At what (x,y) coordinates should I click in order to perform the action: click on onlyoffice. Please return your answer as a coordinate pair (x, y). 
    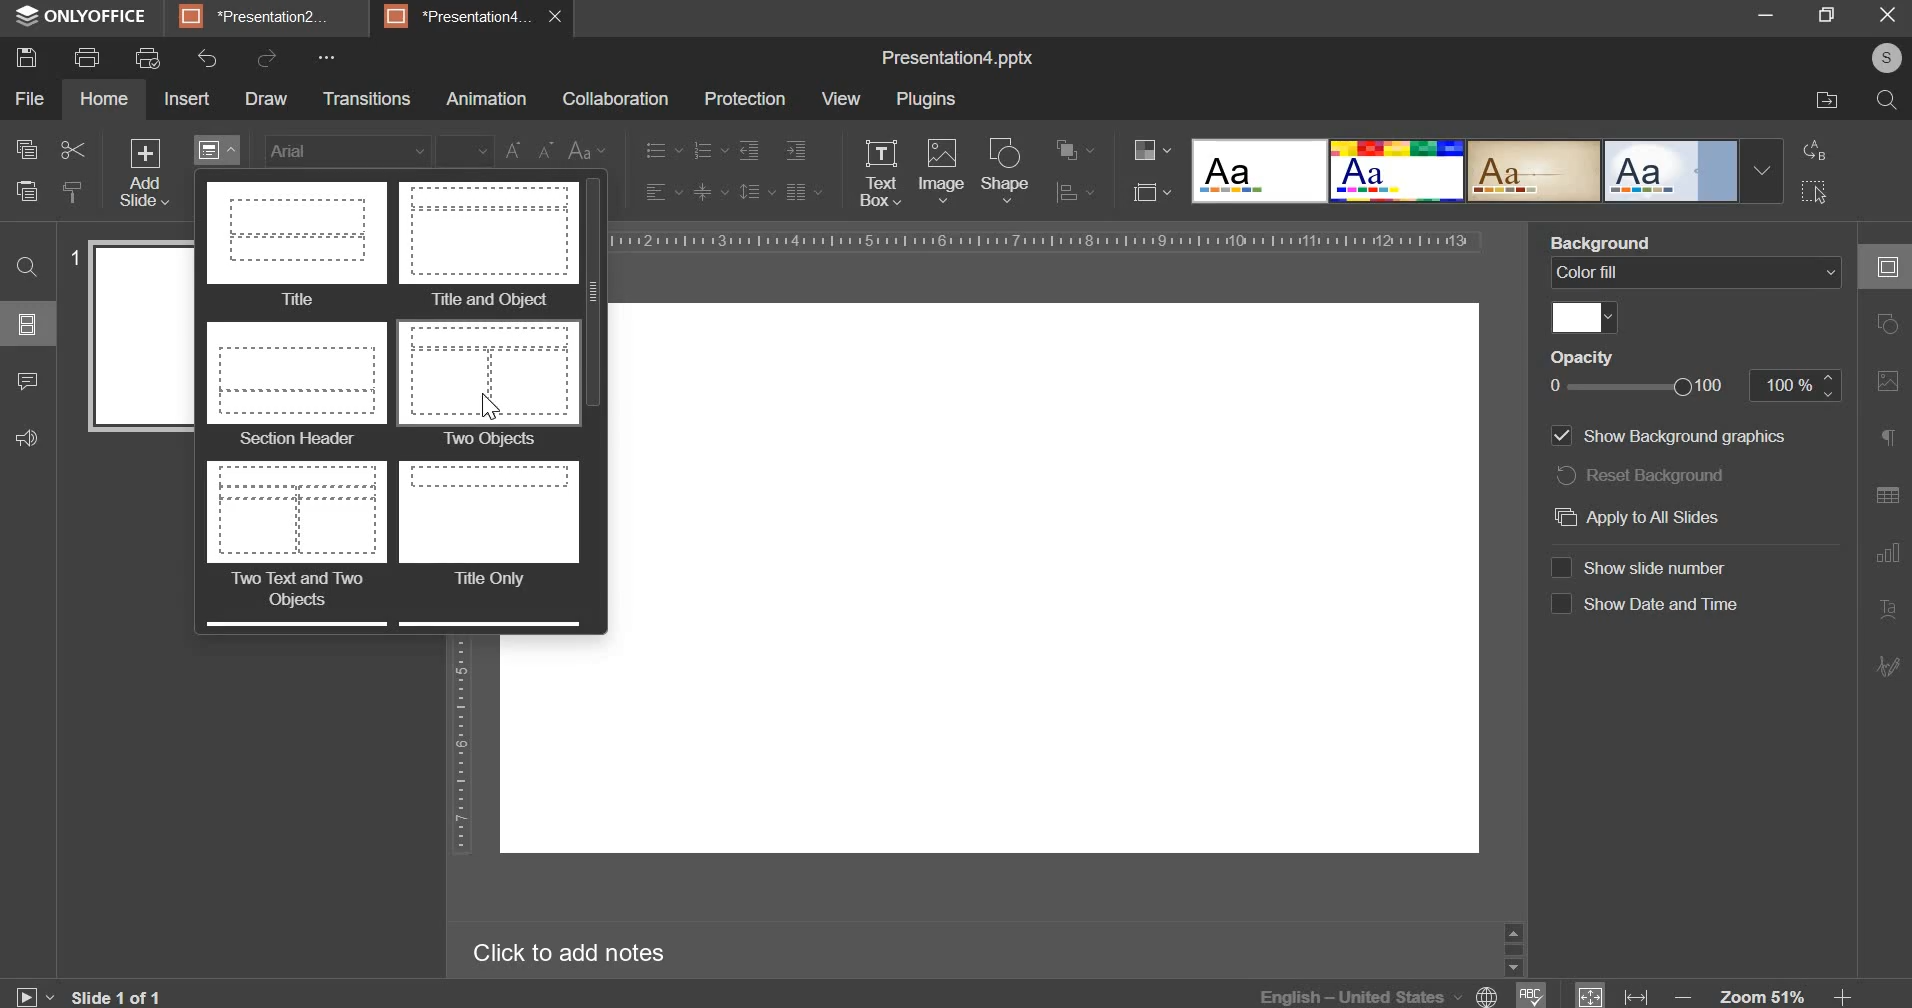
    Looking at the image, I should click on (82, 17).